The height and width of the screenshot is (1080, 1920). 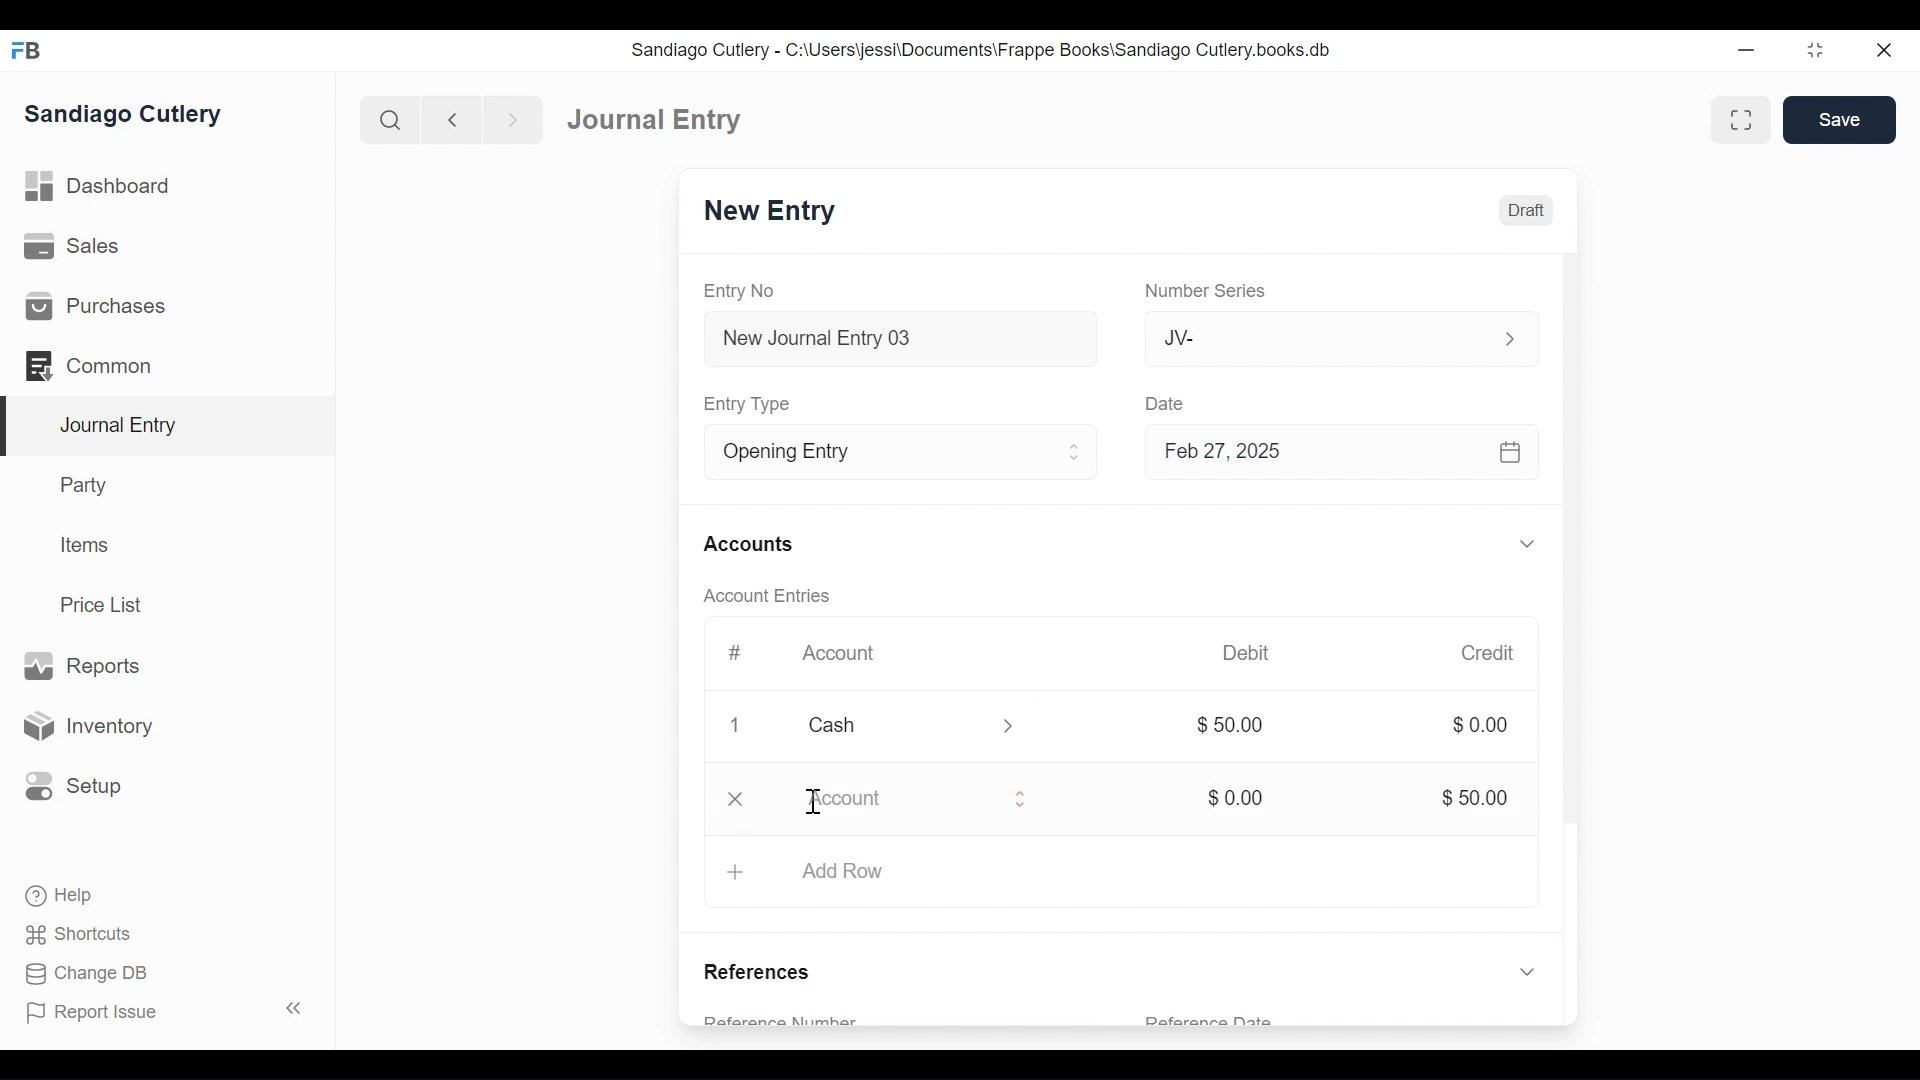 I want to click on Close, so click(x=738, y=726).